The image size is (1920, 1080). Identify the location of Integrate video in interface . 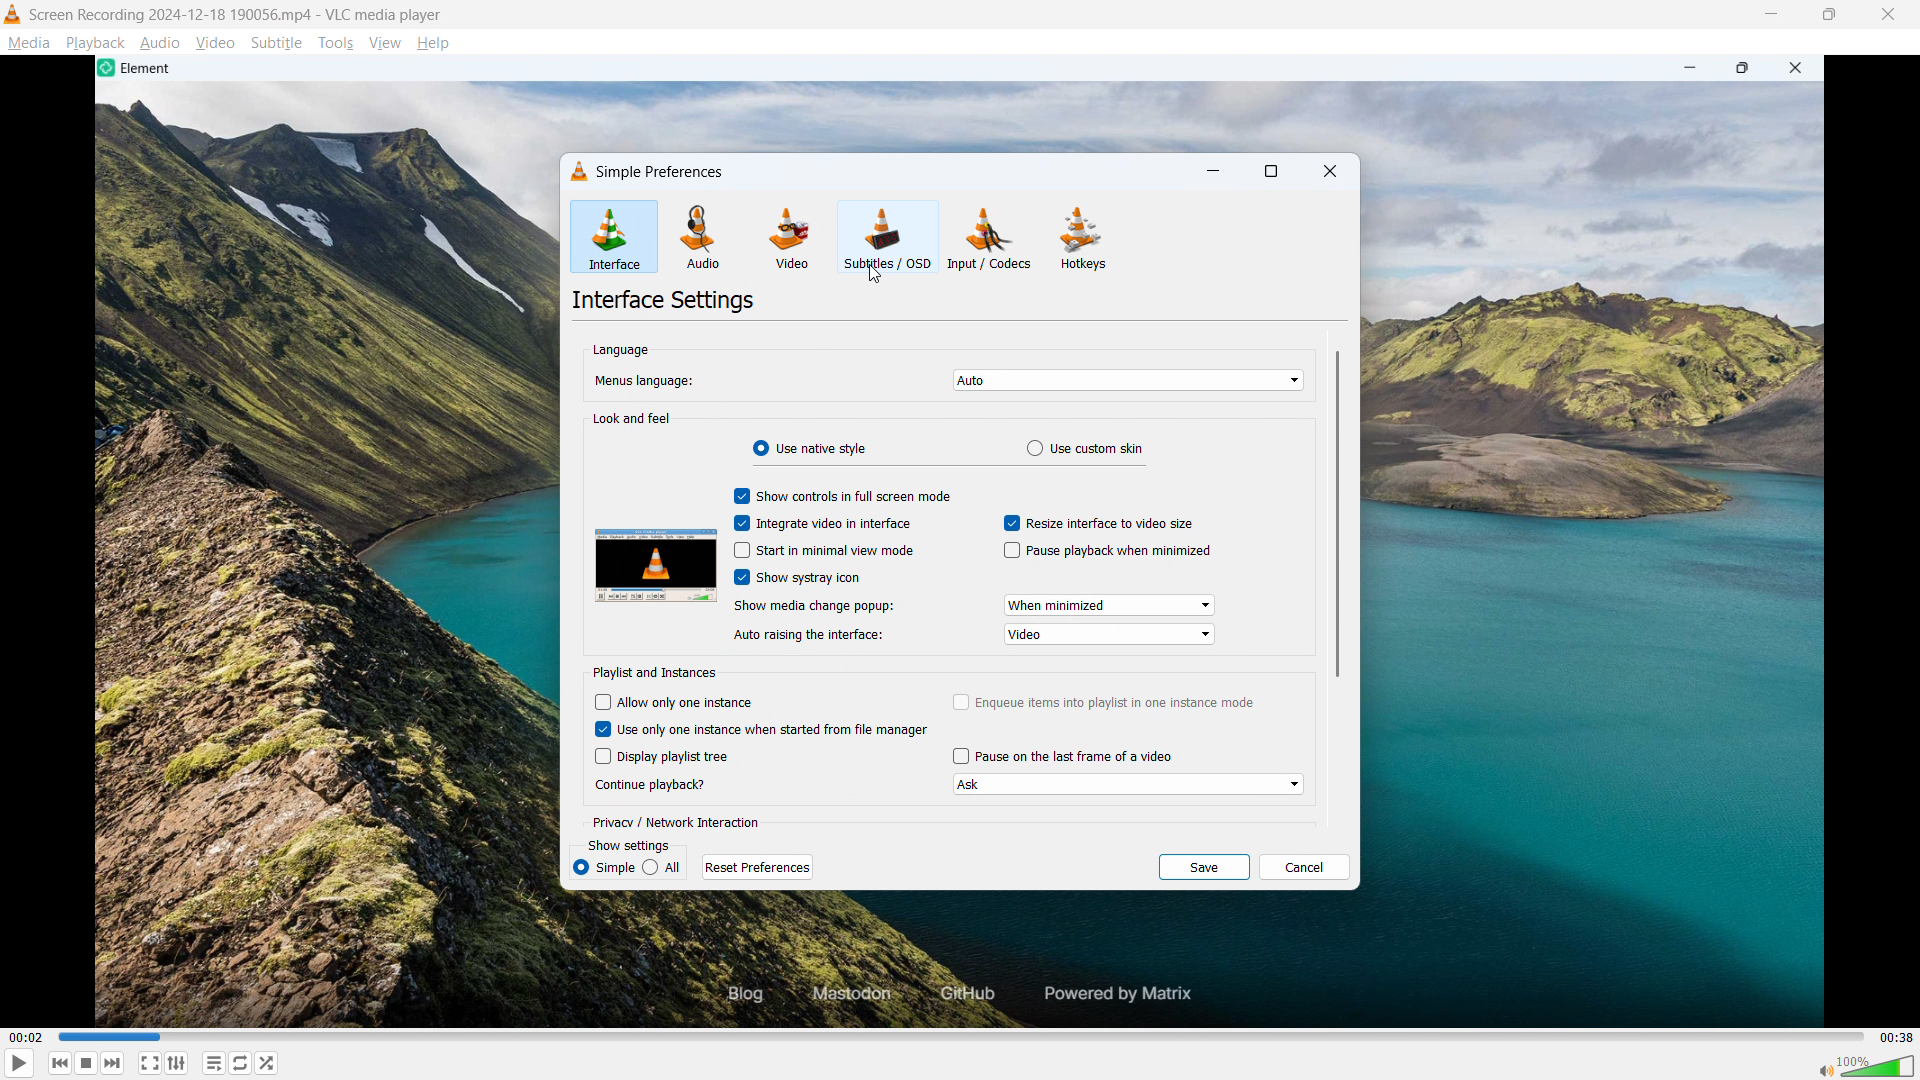
(836, 523).